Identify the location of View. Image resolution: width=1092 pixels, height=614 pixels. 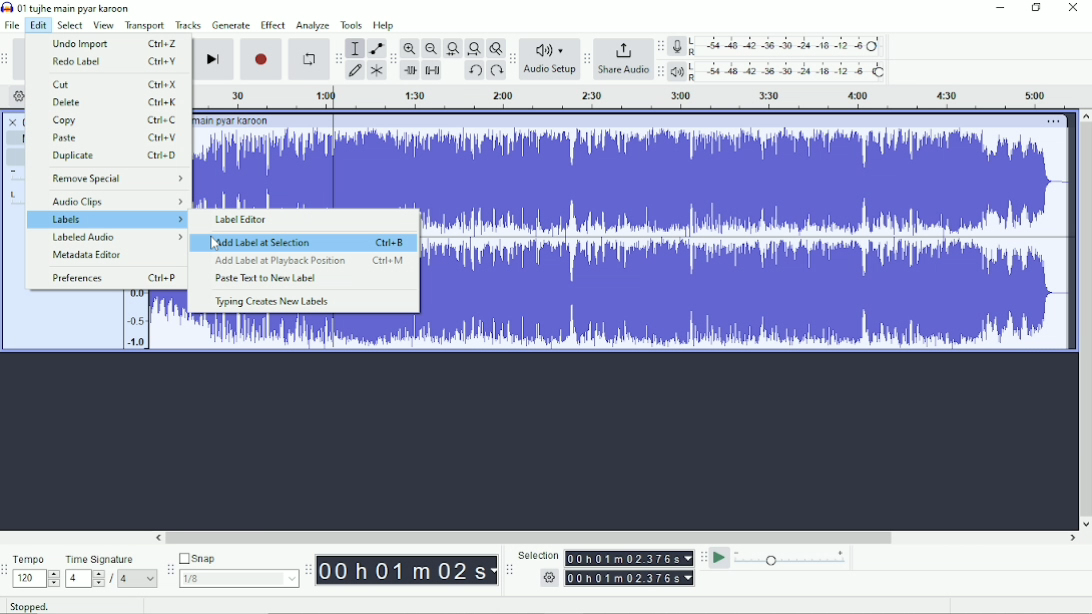
(104, 25).